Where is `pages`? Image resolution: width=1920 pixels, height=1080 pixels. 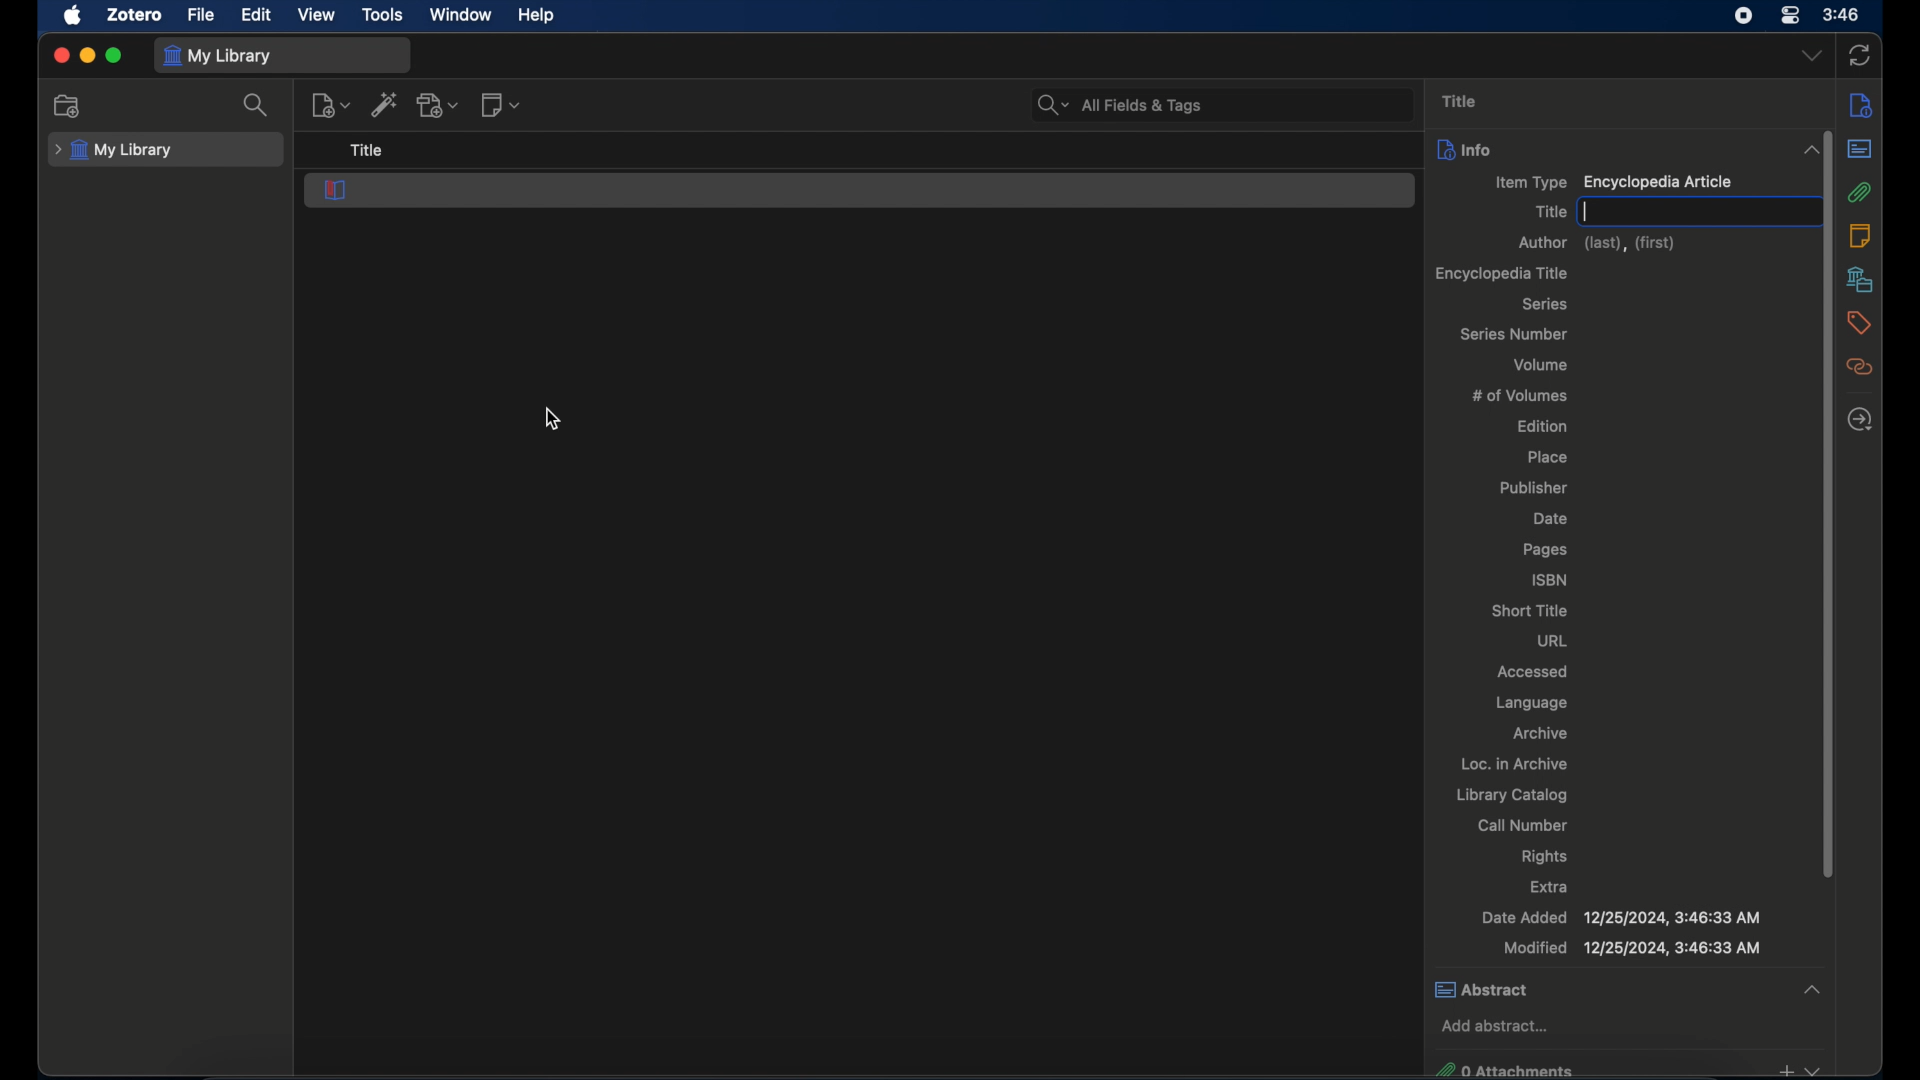
pages is located at coordinates (1547, 550).